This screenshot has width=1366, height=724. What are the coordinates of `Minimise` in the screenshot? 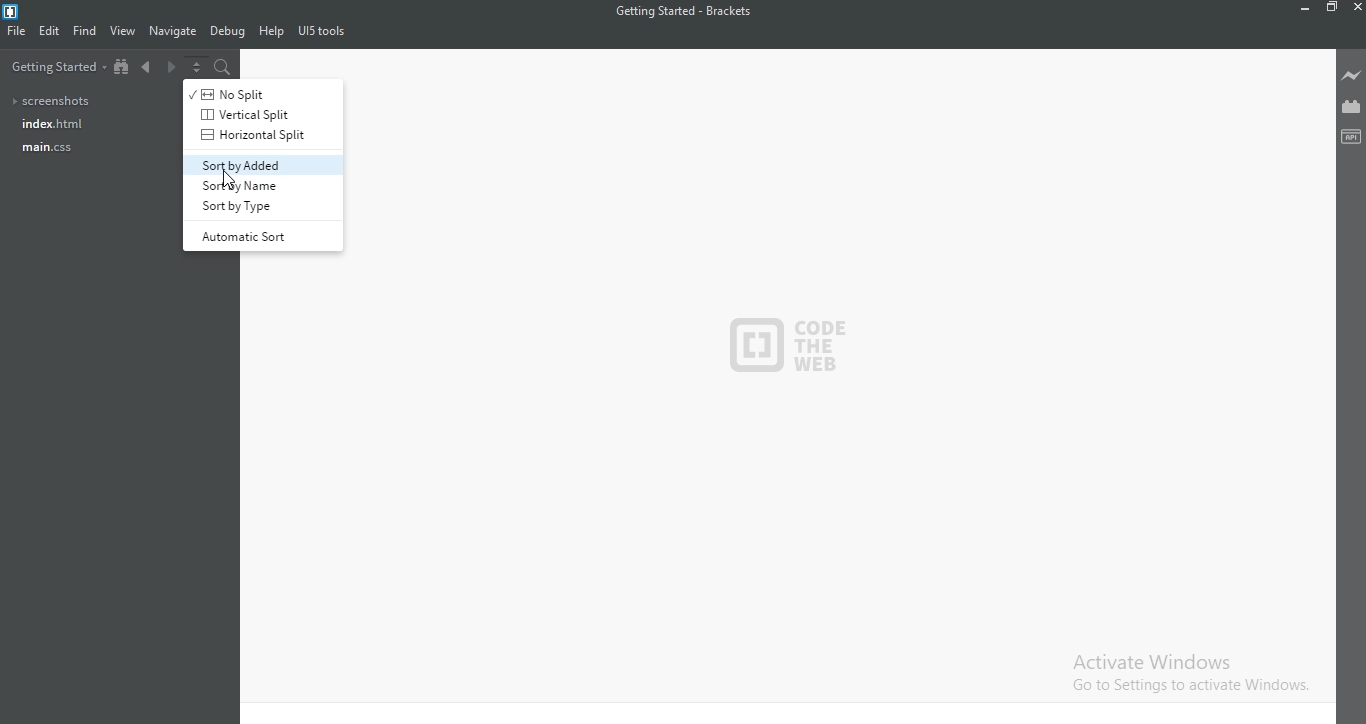 It's located at (1305, 8).